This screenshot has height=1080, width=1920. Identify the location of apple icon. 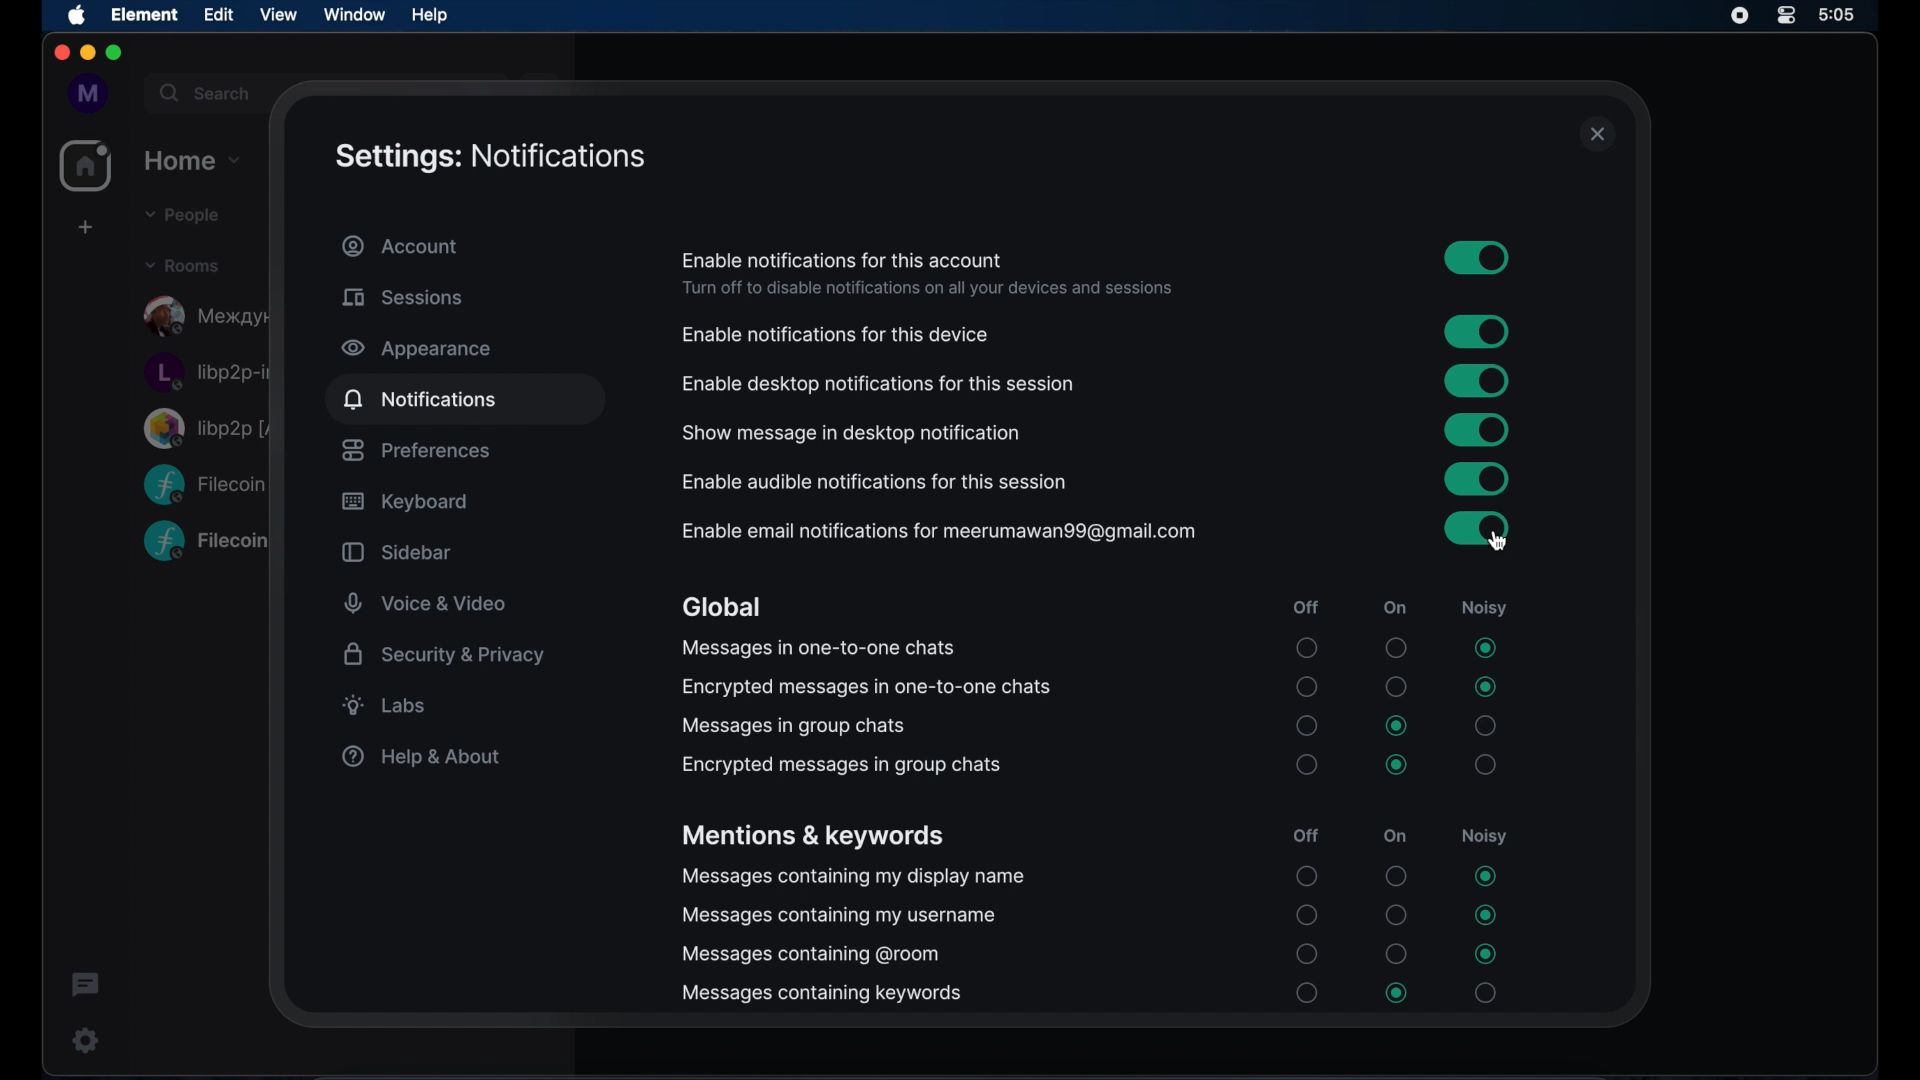
(78, 16).